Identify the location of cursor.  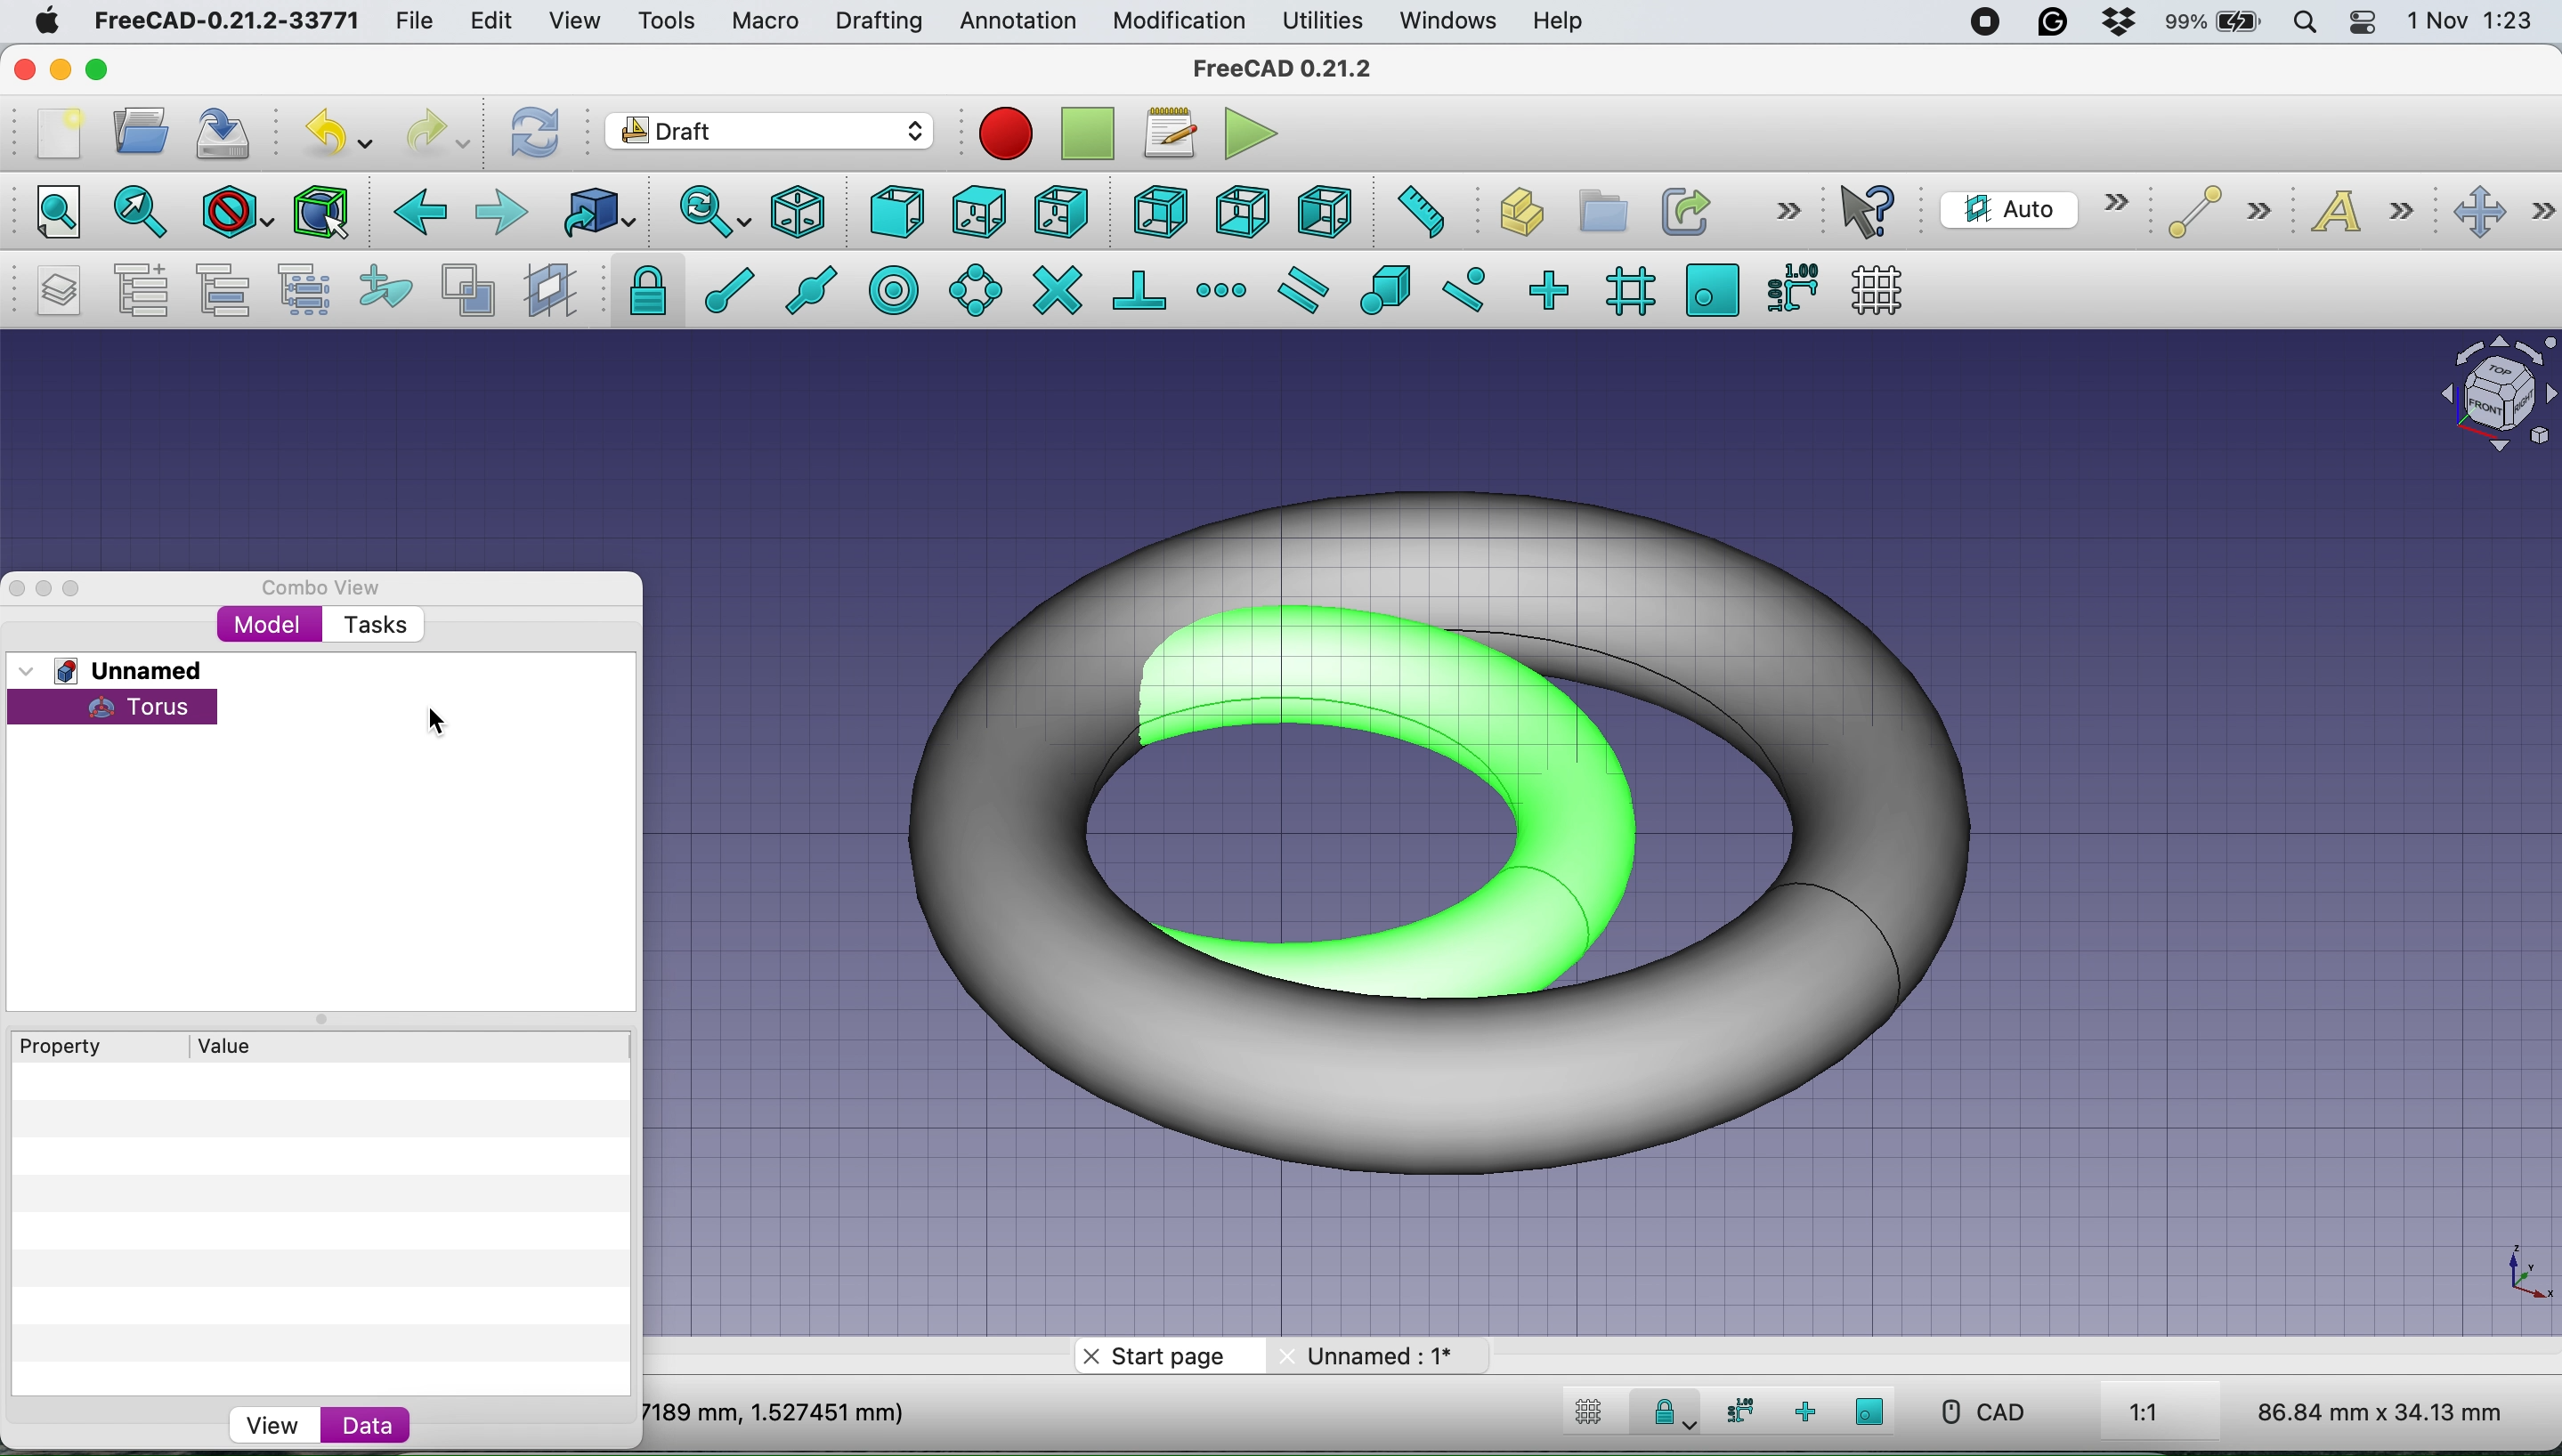
(432, 718).